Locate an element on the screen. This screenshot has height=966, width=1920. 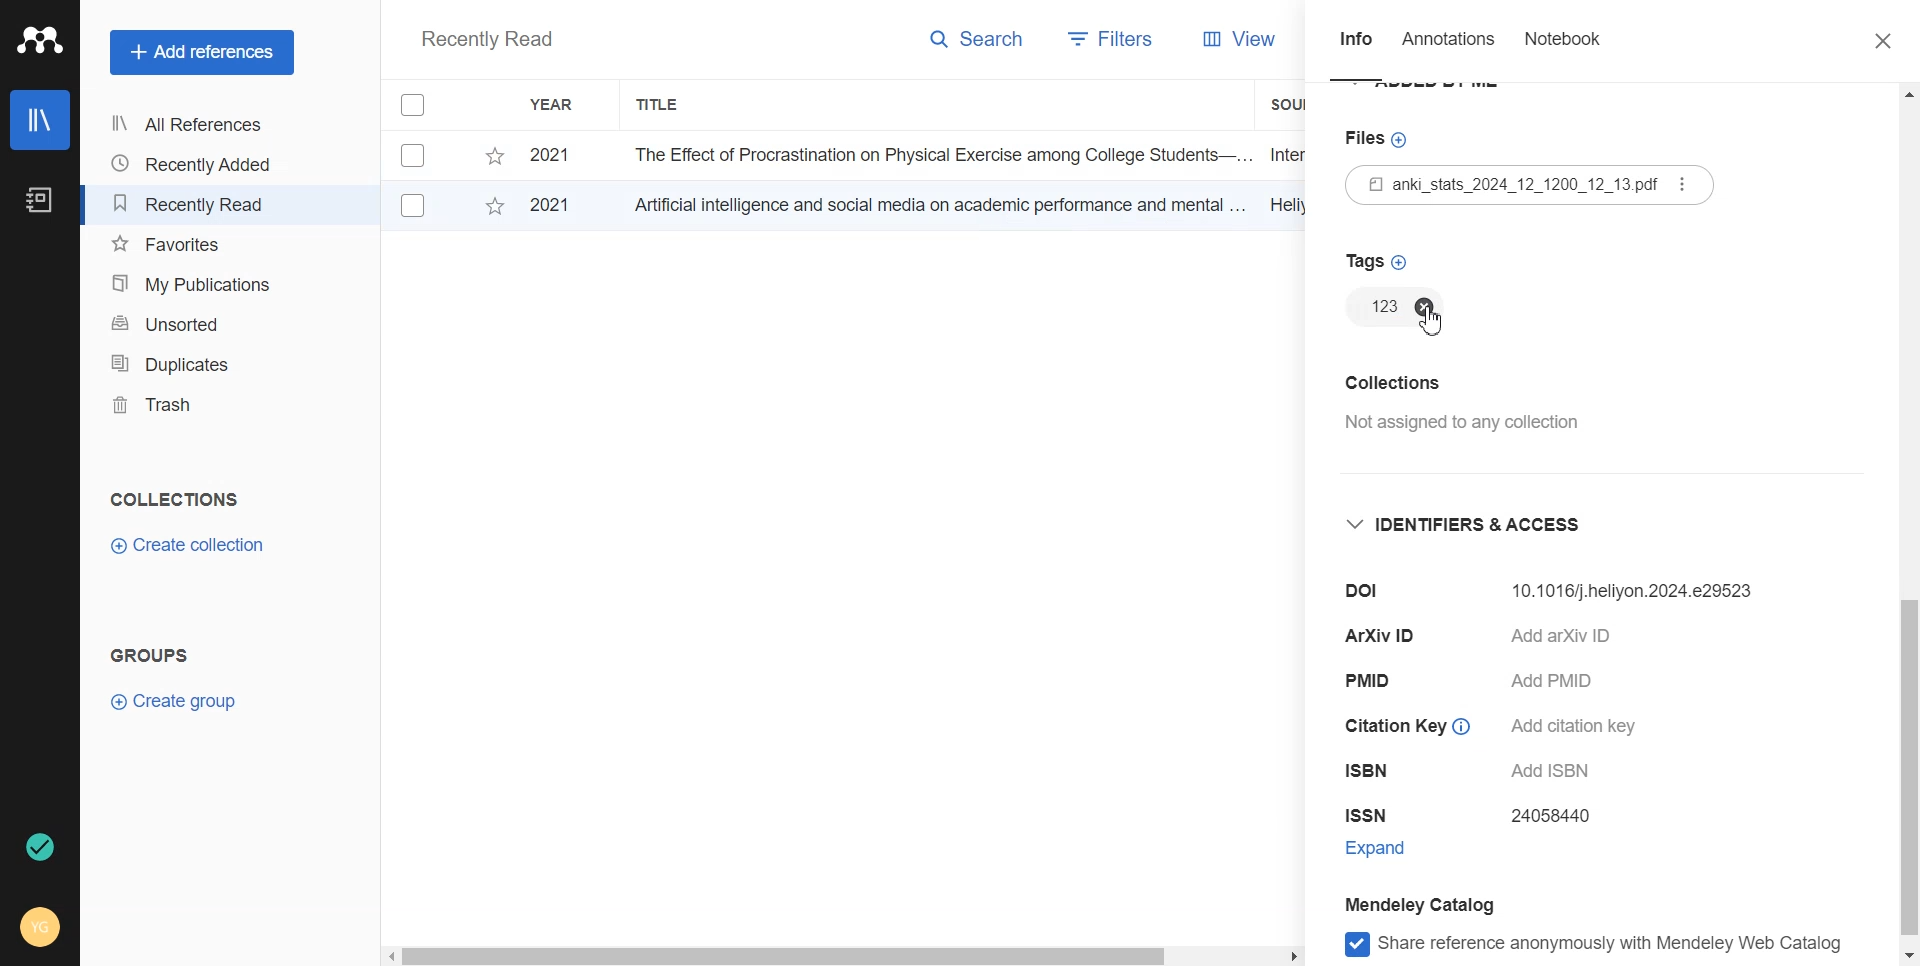
Duplicates is located at coordinates (196, 363).